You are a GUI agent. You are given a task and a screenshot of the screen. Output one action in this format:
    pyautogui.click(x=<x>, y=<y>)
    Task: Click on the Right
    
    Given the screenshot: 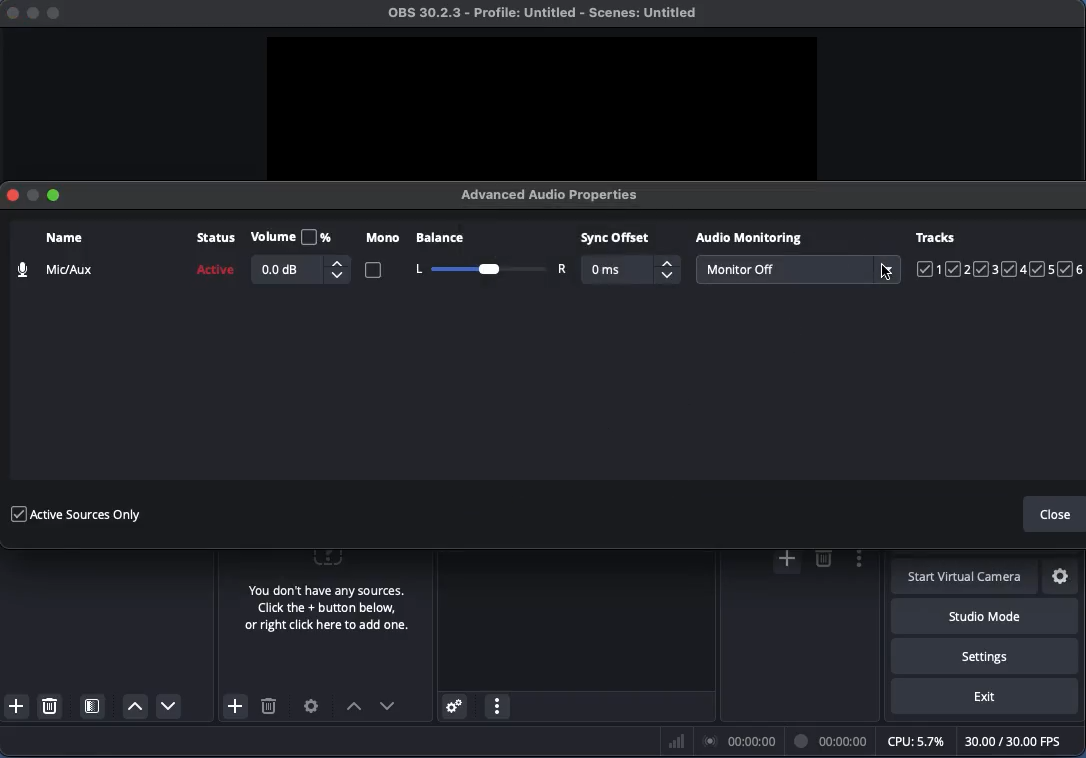 What is the action you would take?
    pyautogui.click(x=561, y=269)
    